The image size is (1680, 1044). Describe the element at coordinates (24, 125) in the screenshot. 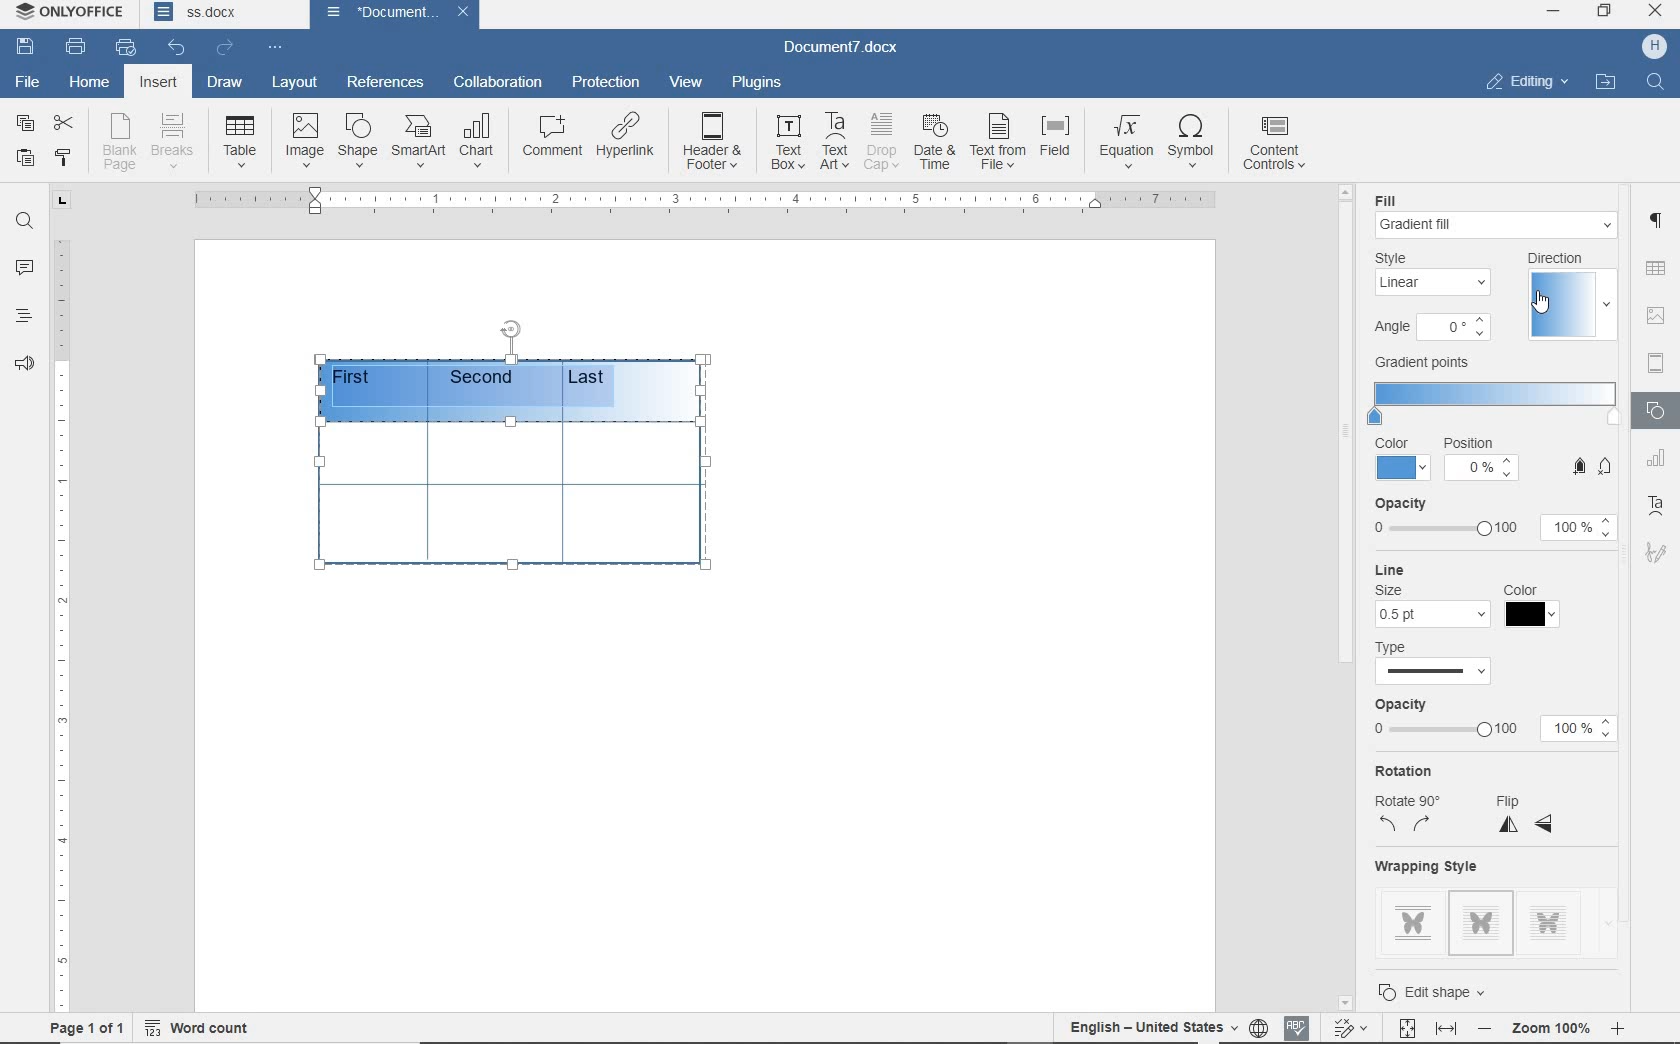

I see `copy` at that location.